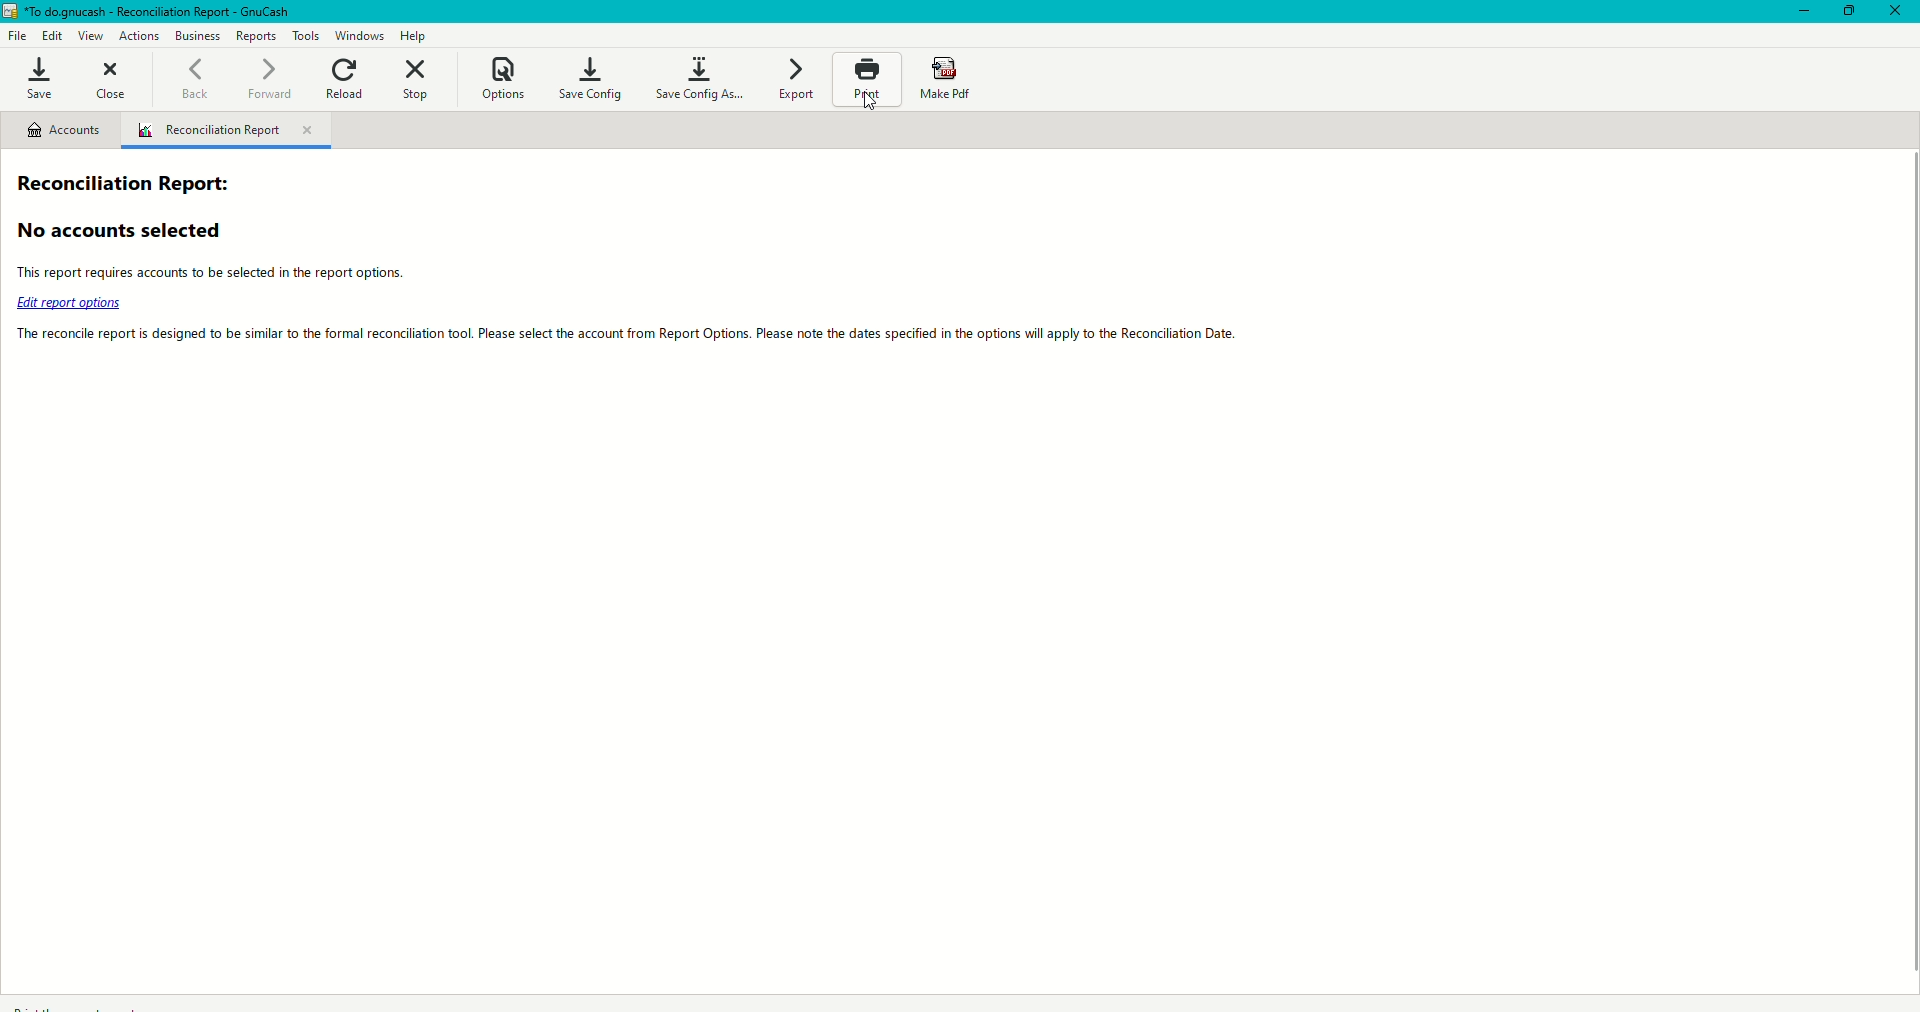 The image size is (1920, 1012). Describe the element at coordinates (252, 35) in the screenshot. I see `Reports` at that location.